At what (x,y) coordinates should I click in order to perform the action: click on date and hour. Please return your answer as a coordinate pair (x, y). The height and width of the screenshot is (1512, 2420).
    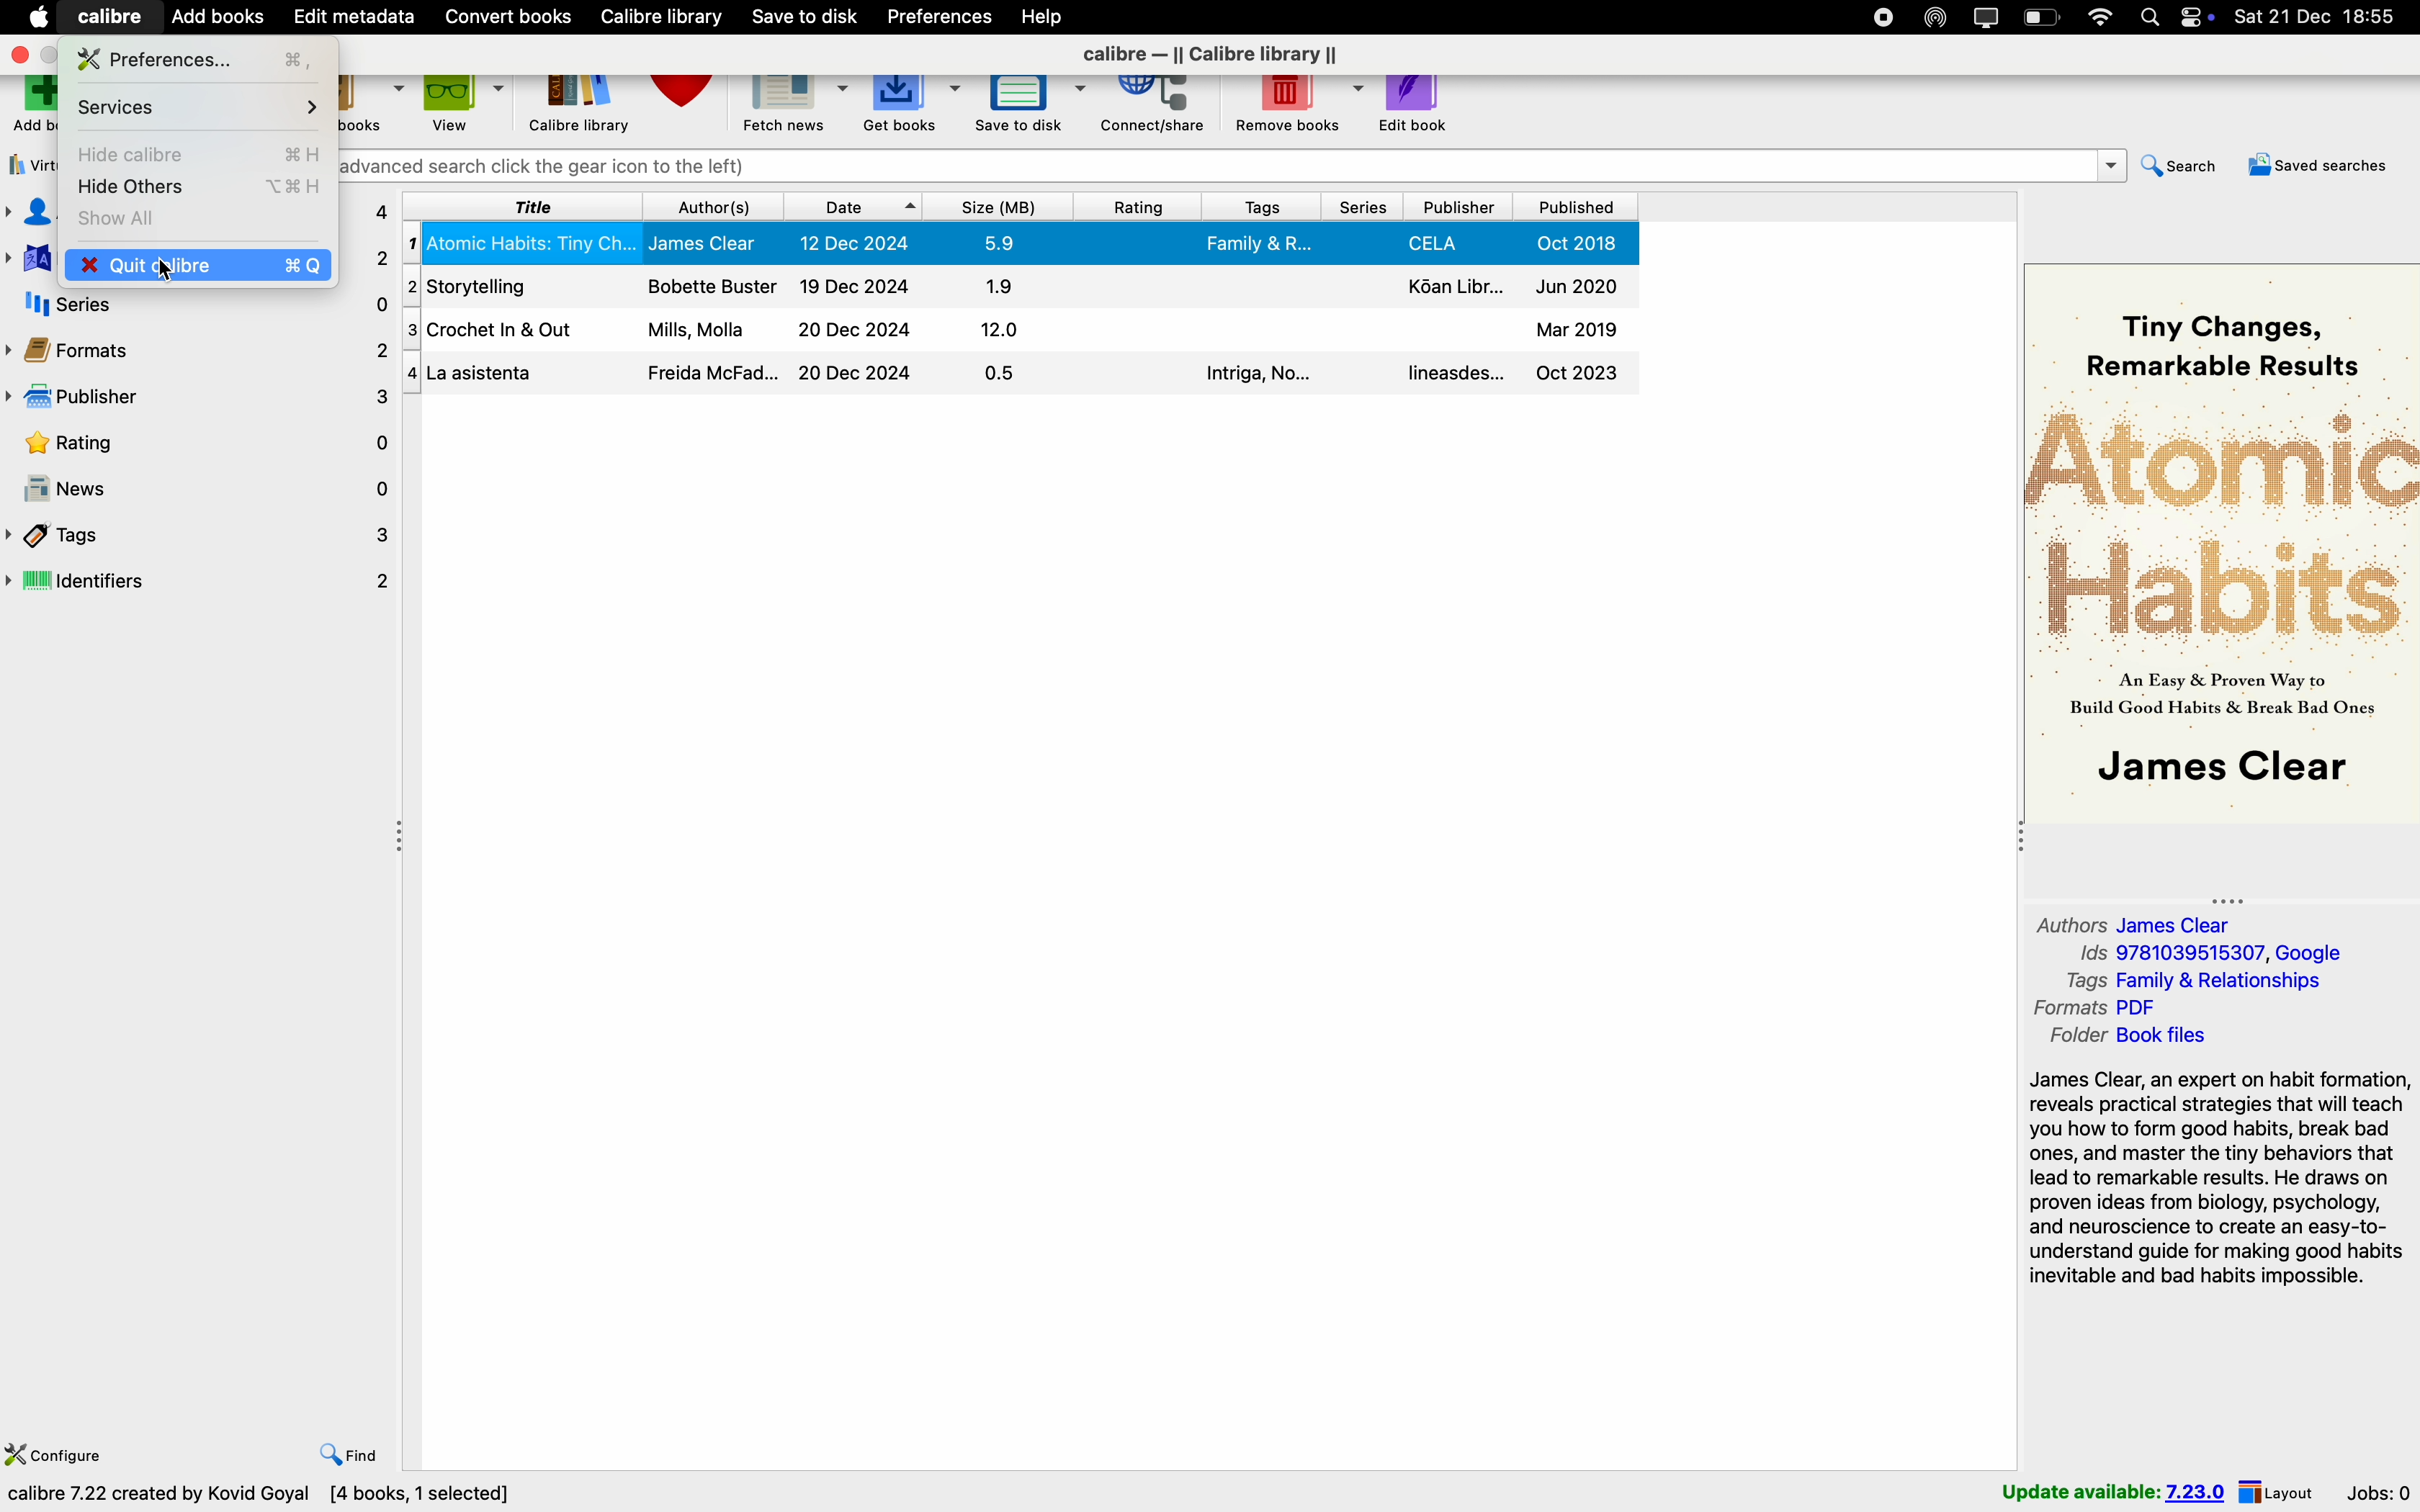
    Looking at the image, I should click on (2322, 17).